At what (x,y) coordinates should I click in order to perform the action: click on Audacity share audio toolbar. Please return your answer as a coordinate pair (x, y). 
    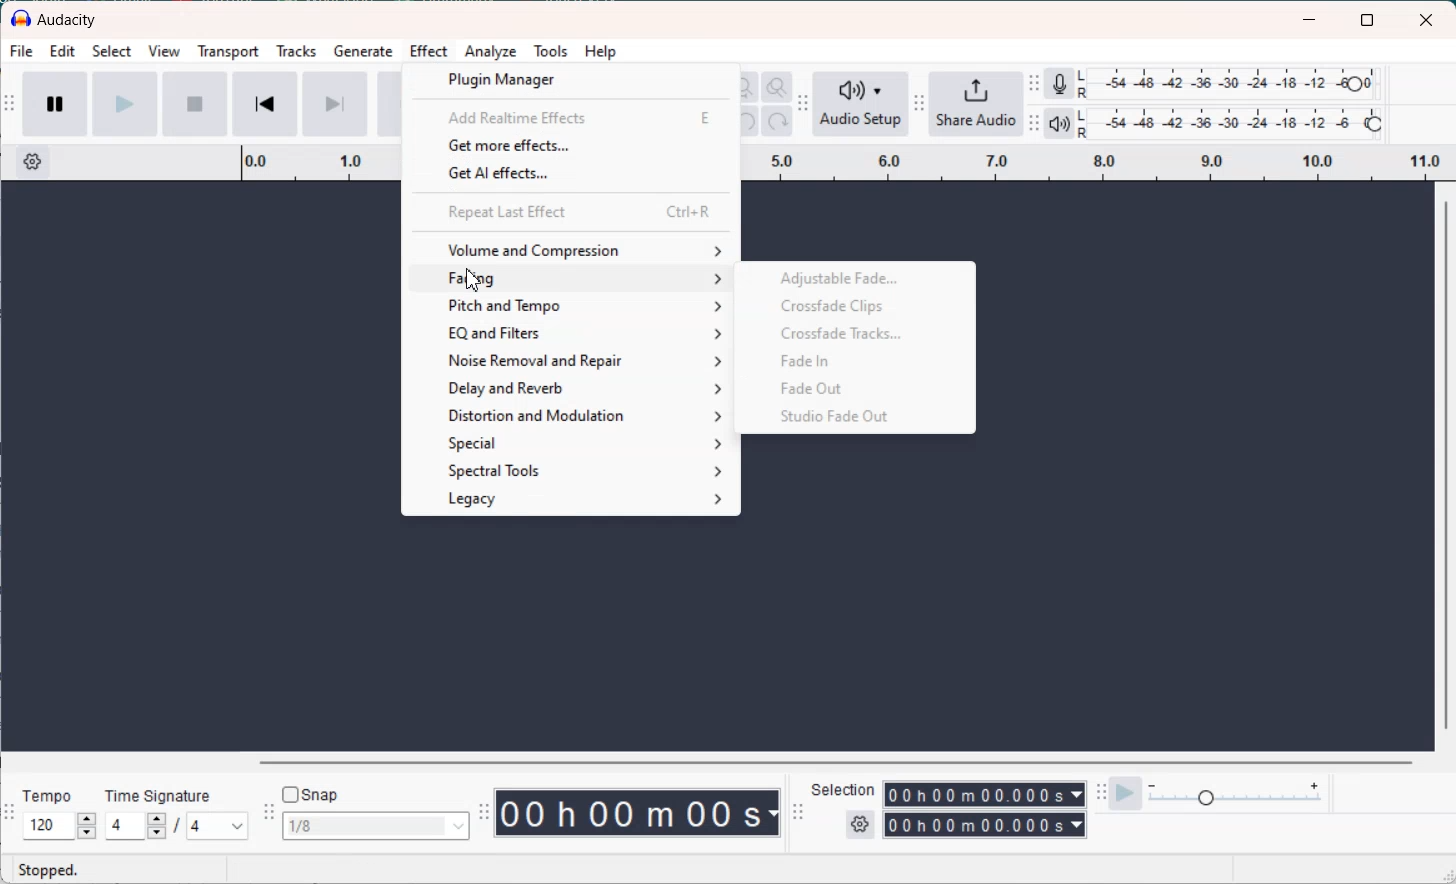
    Looking at the image, I should click on (919, 105).